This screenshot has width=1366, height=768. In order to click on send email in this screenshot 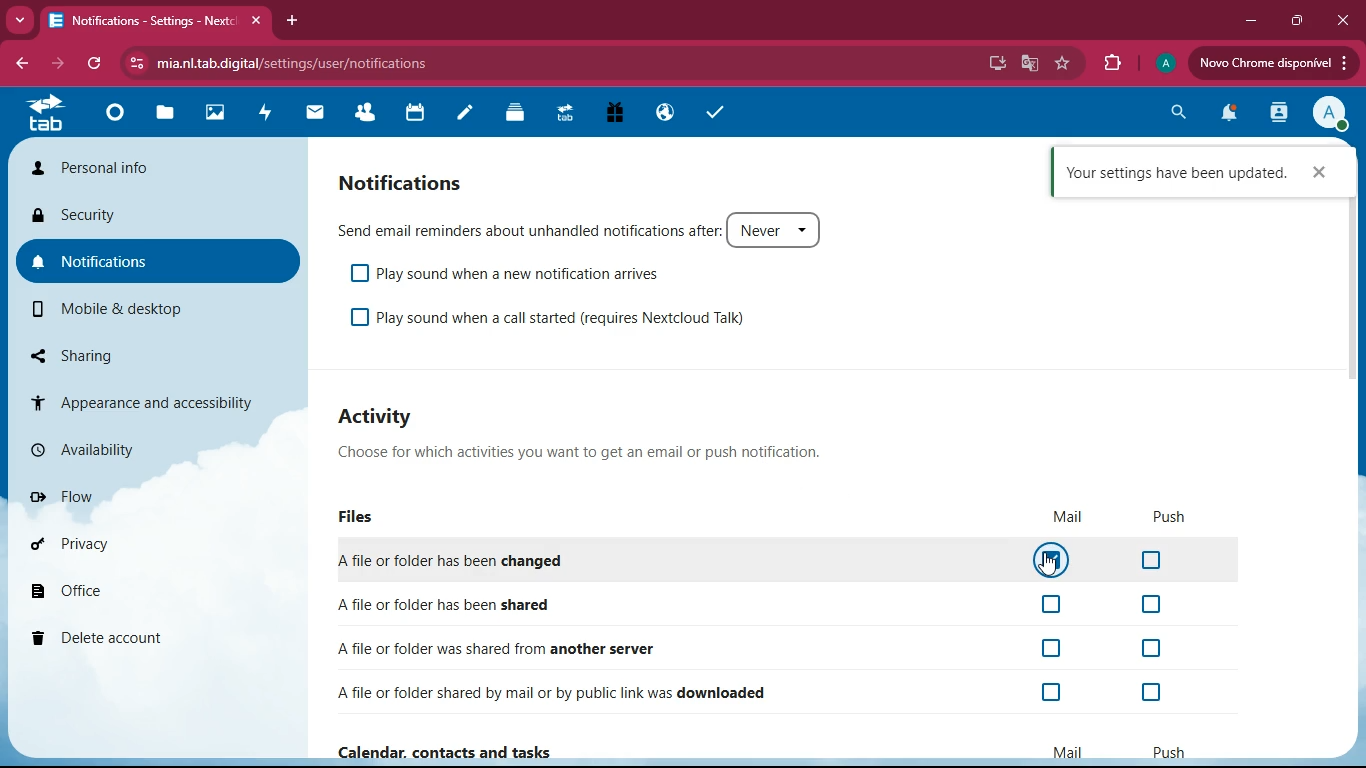, I will do `click(528, 230)`.